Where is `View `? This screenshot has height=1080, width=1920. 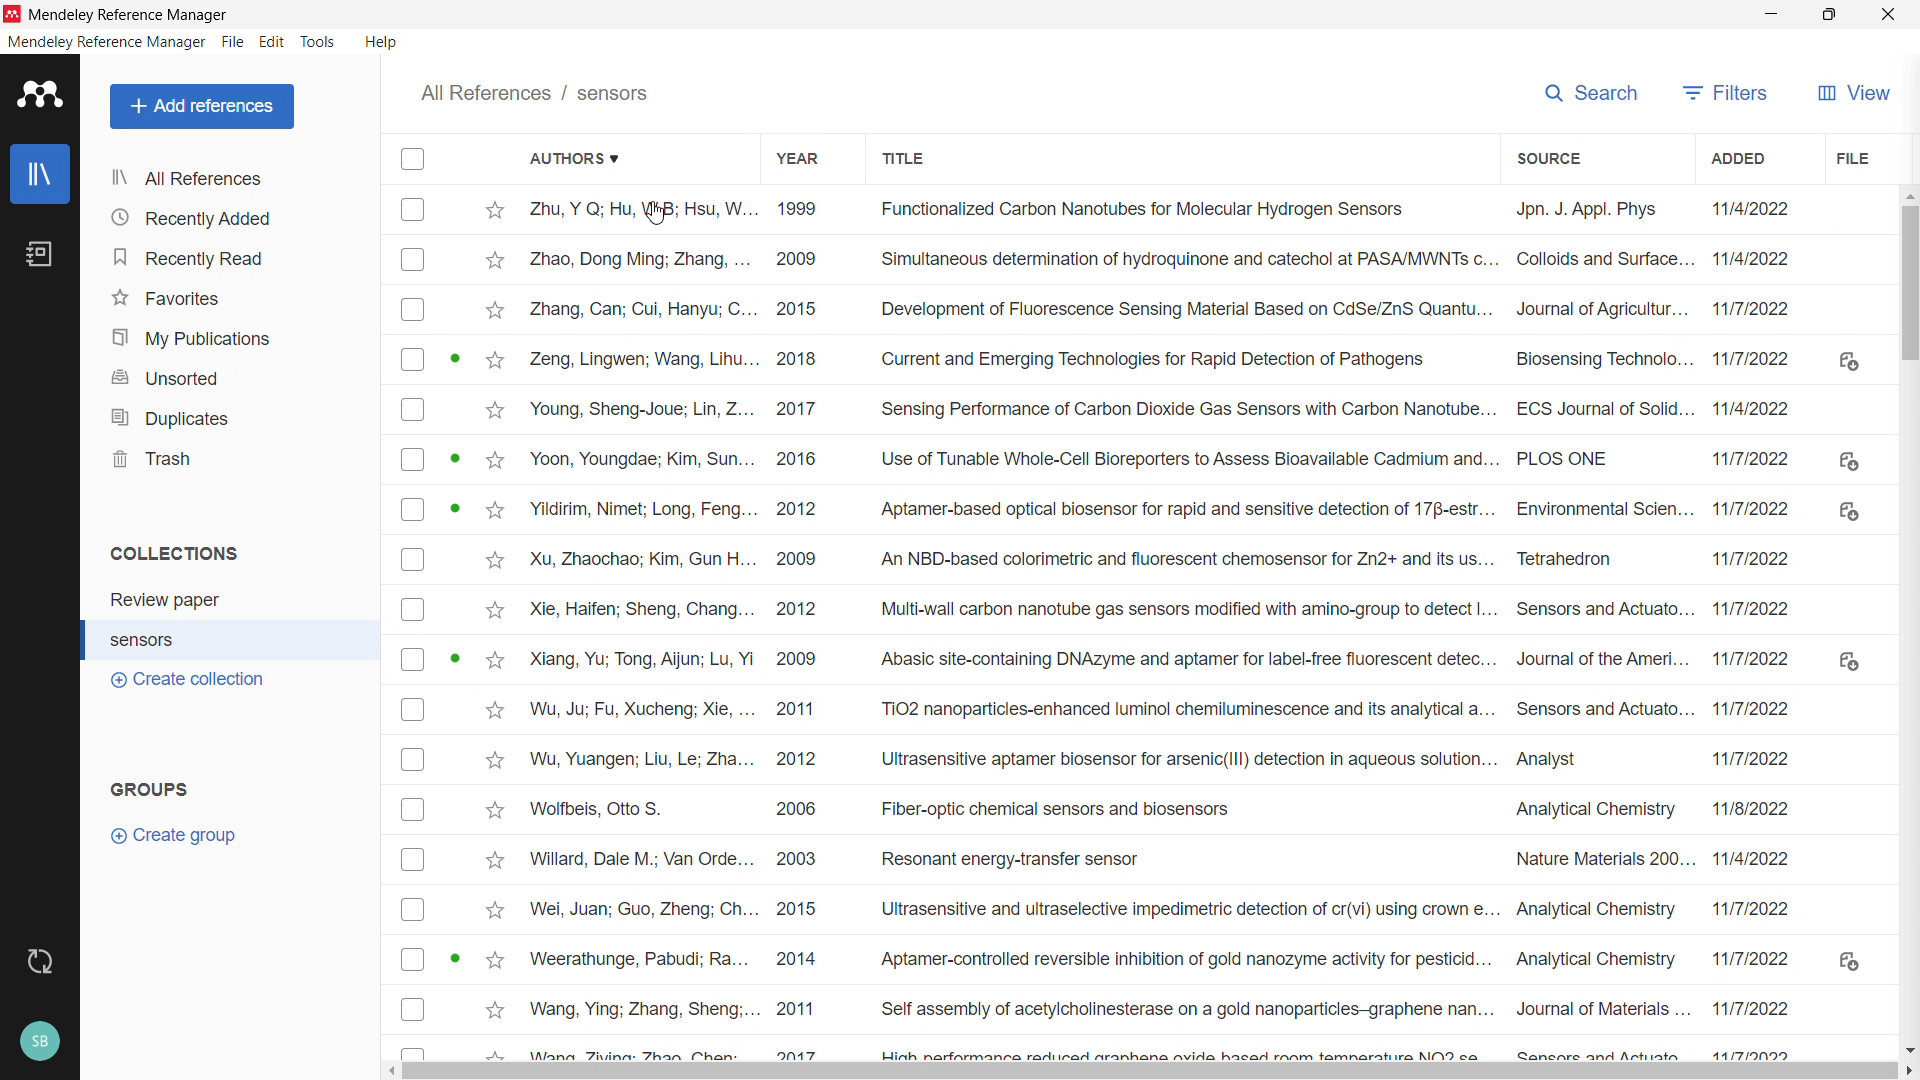
View  is located at coordinates (1850, 92).